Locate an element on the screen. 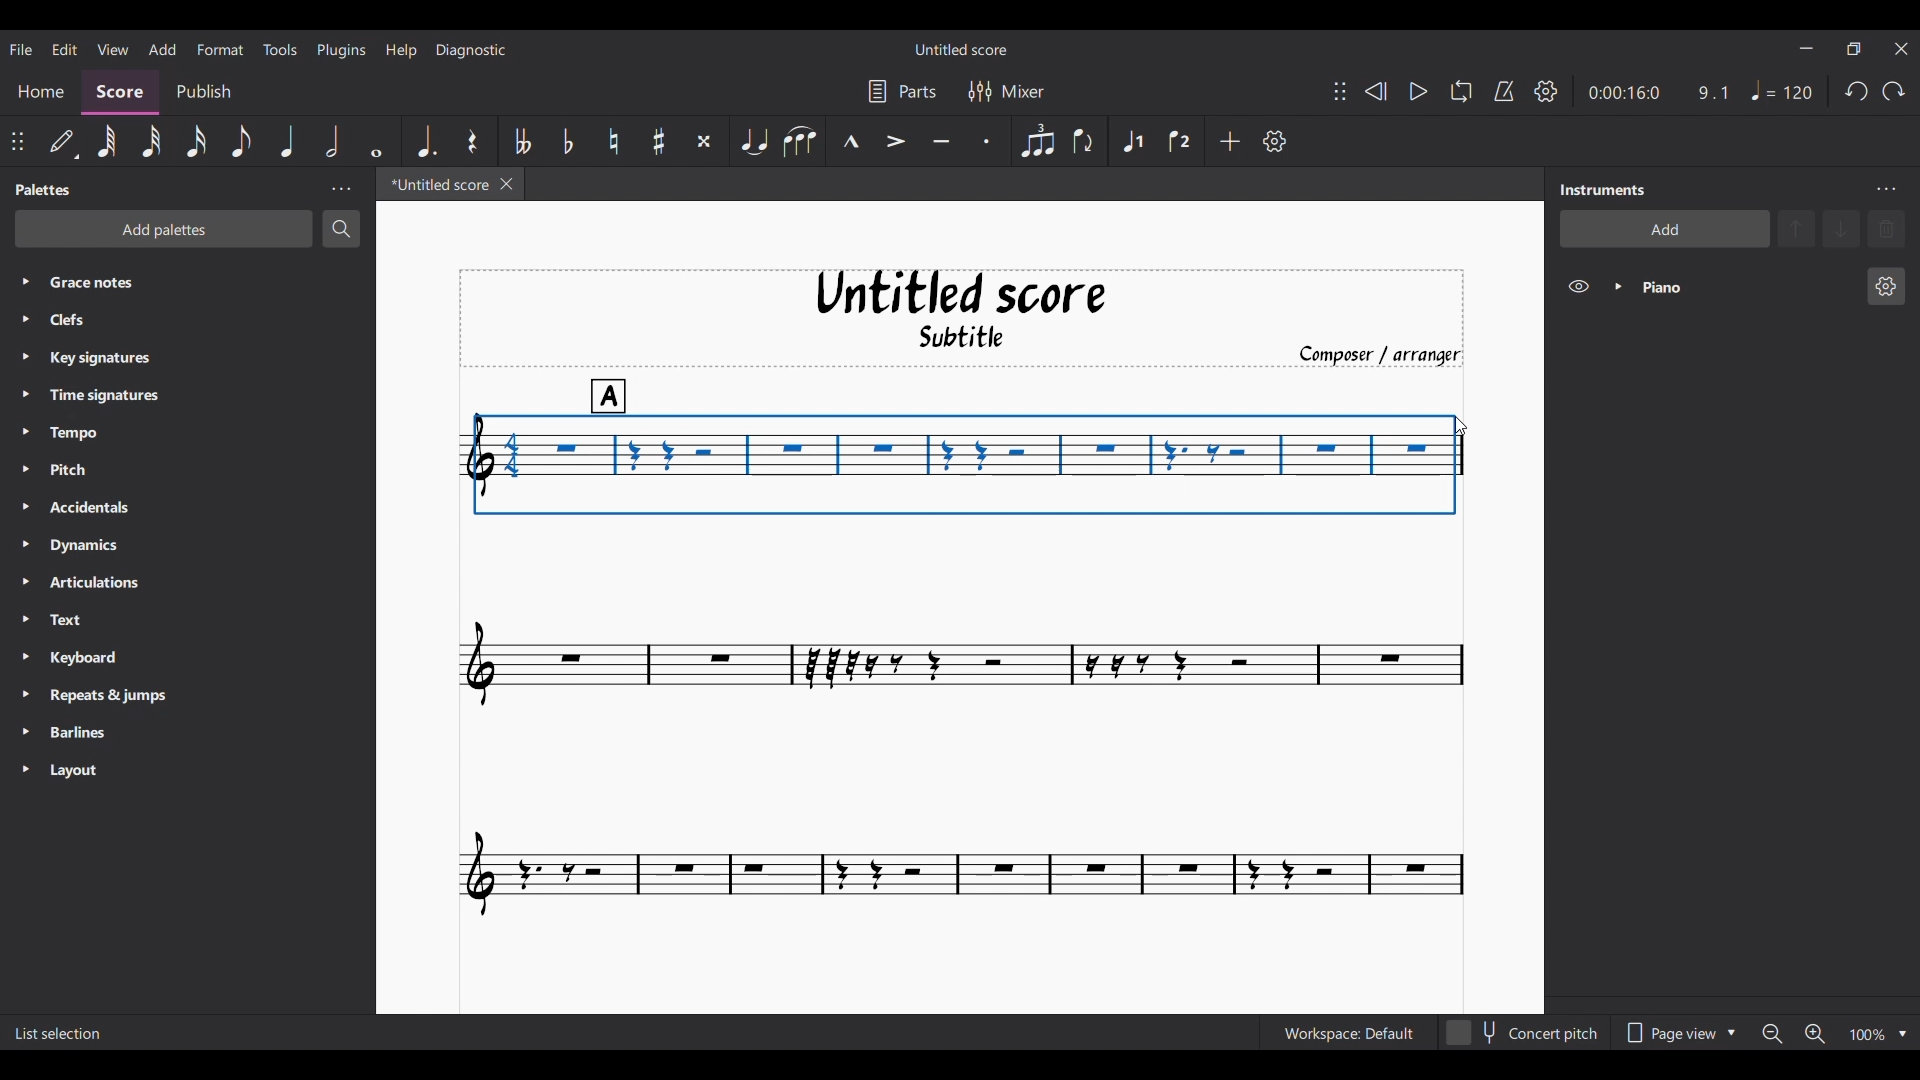 The image size is (1920, 1080). Slur is located at coordinates (799, 141).